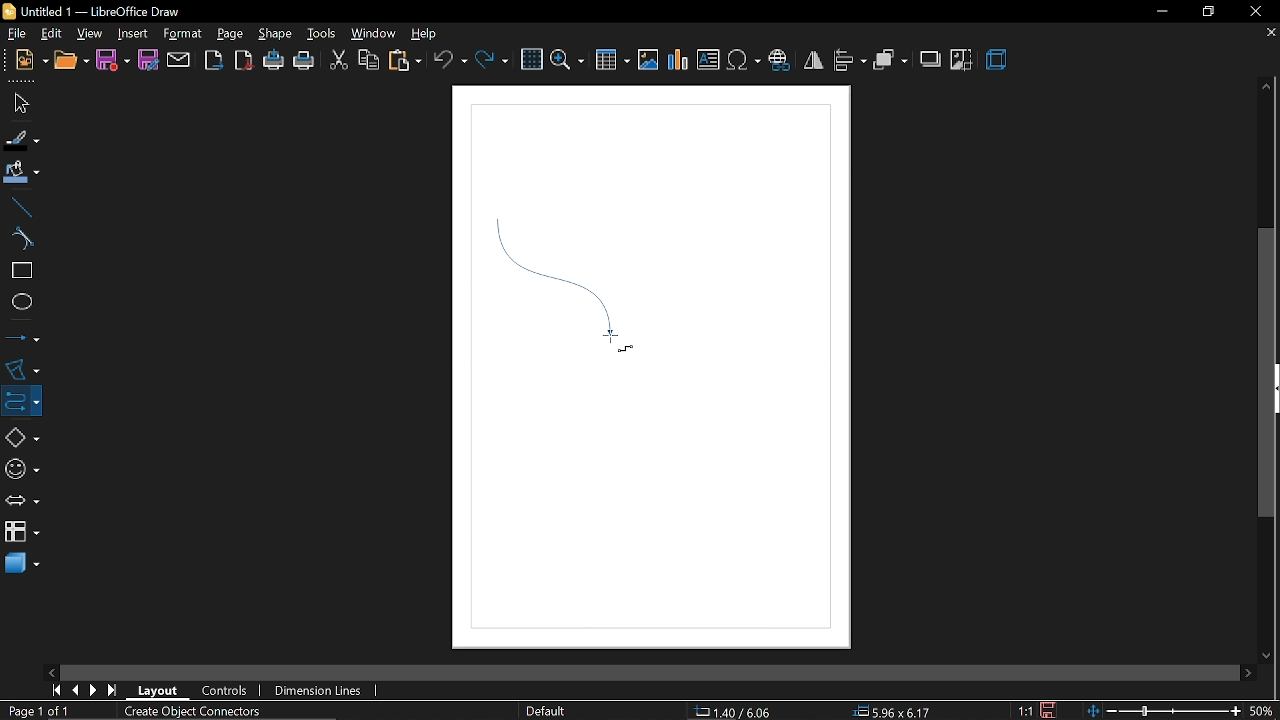 The image size is (1280, 720). What do you see at coordinates (1267, 88) in the screenshot?
I see `move up` at bounding box center [1267, 88].